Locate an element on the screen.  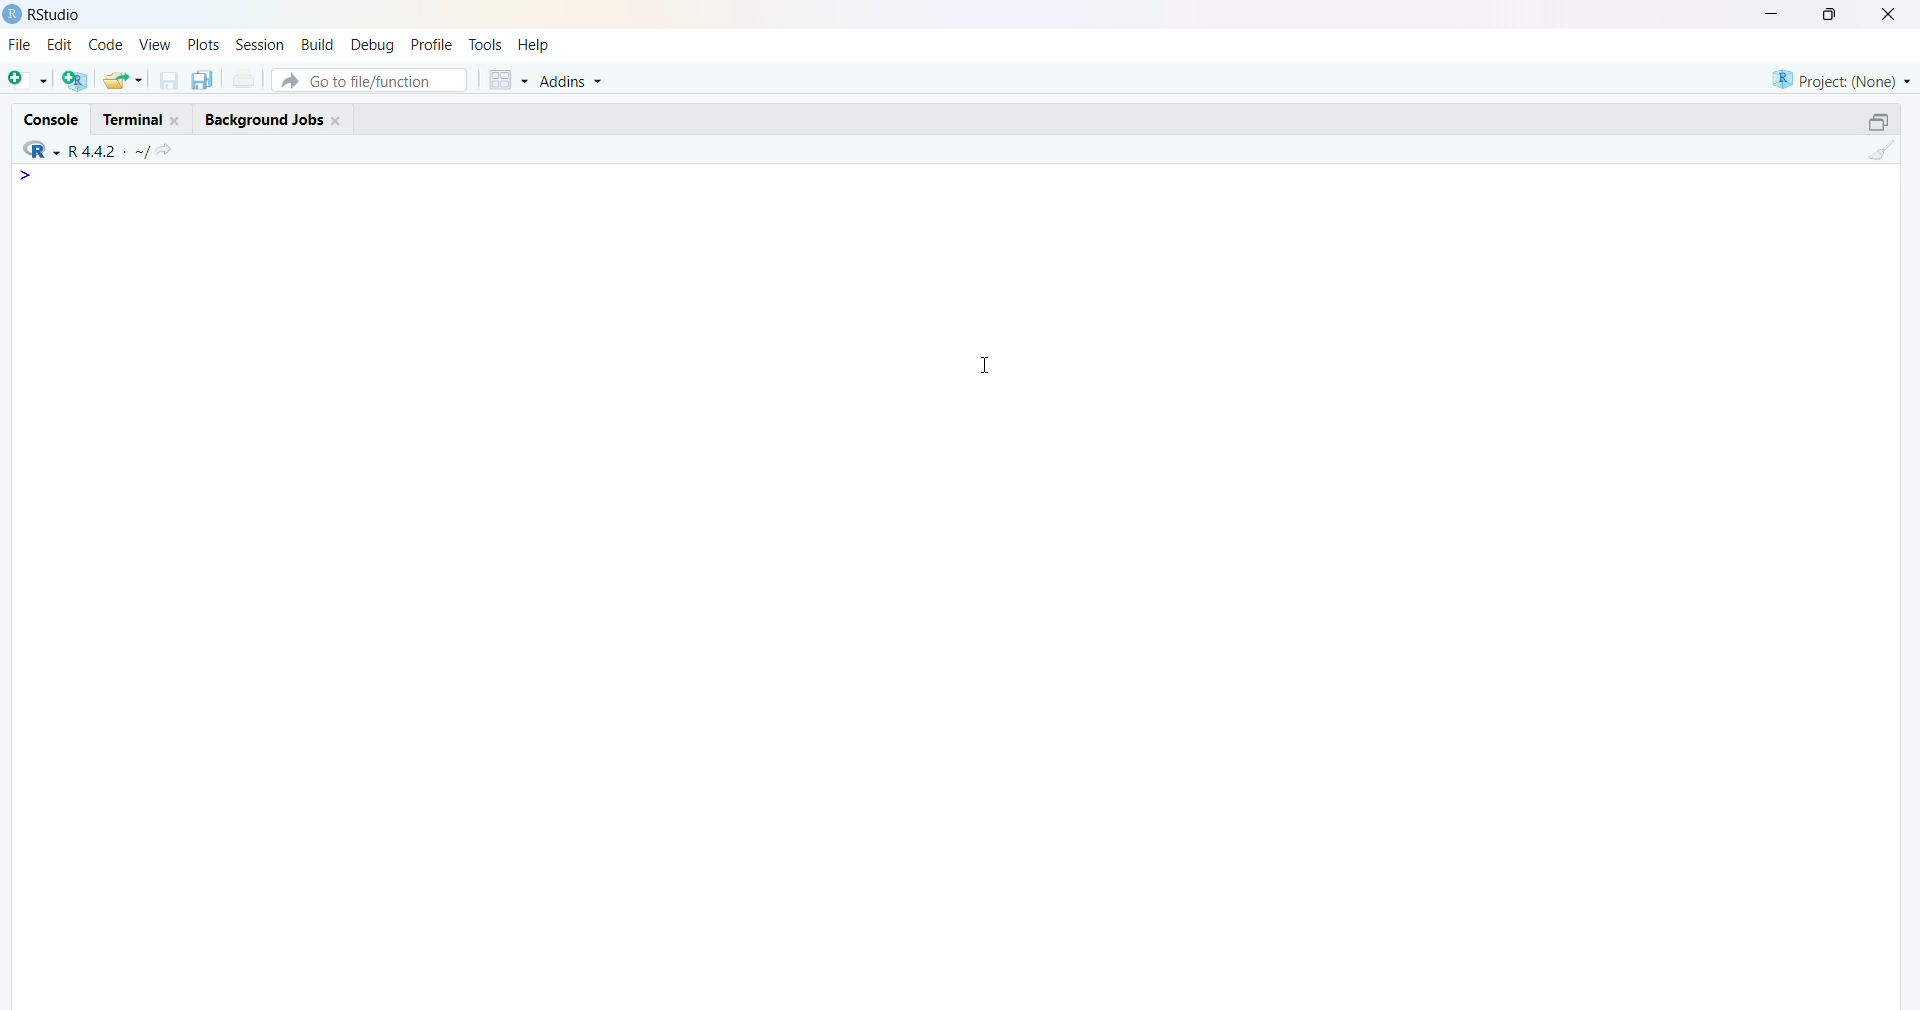
duplicate is located at coordinates (204, 80).